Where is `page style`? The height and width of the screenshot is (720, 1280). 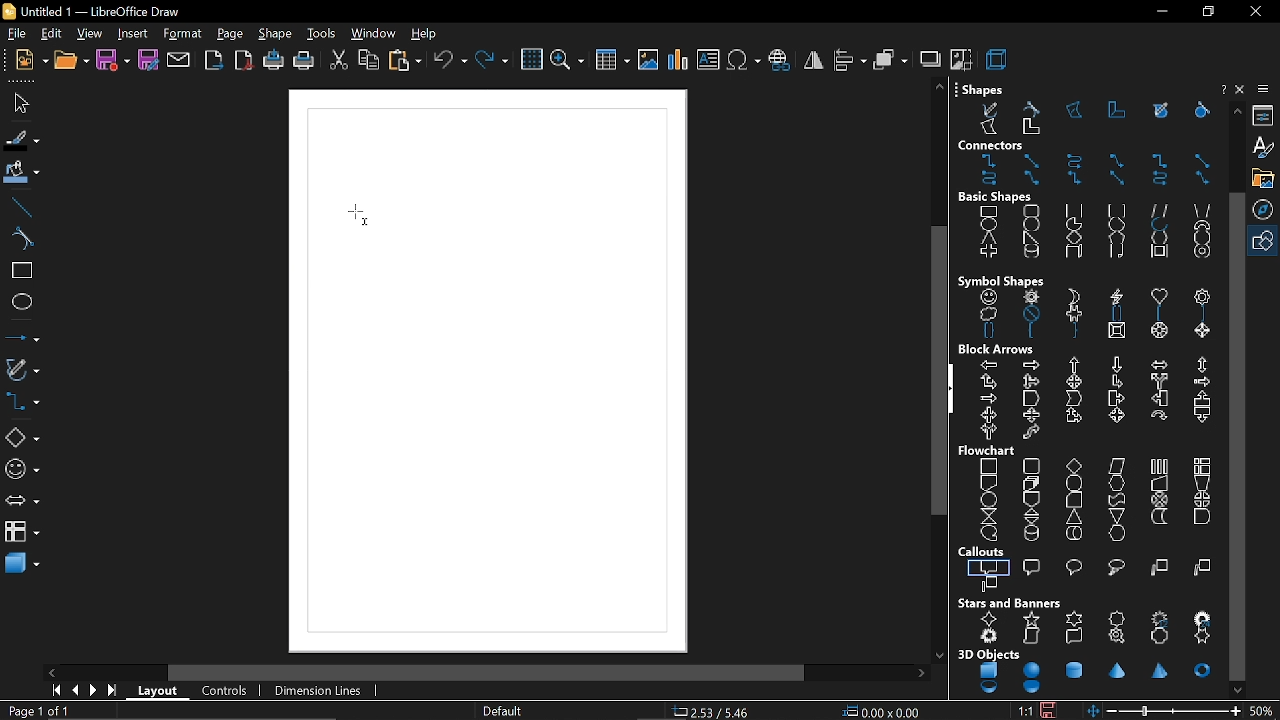 page style is located at coordinates (504, 712).